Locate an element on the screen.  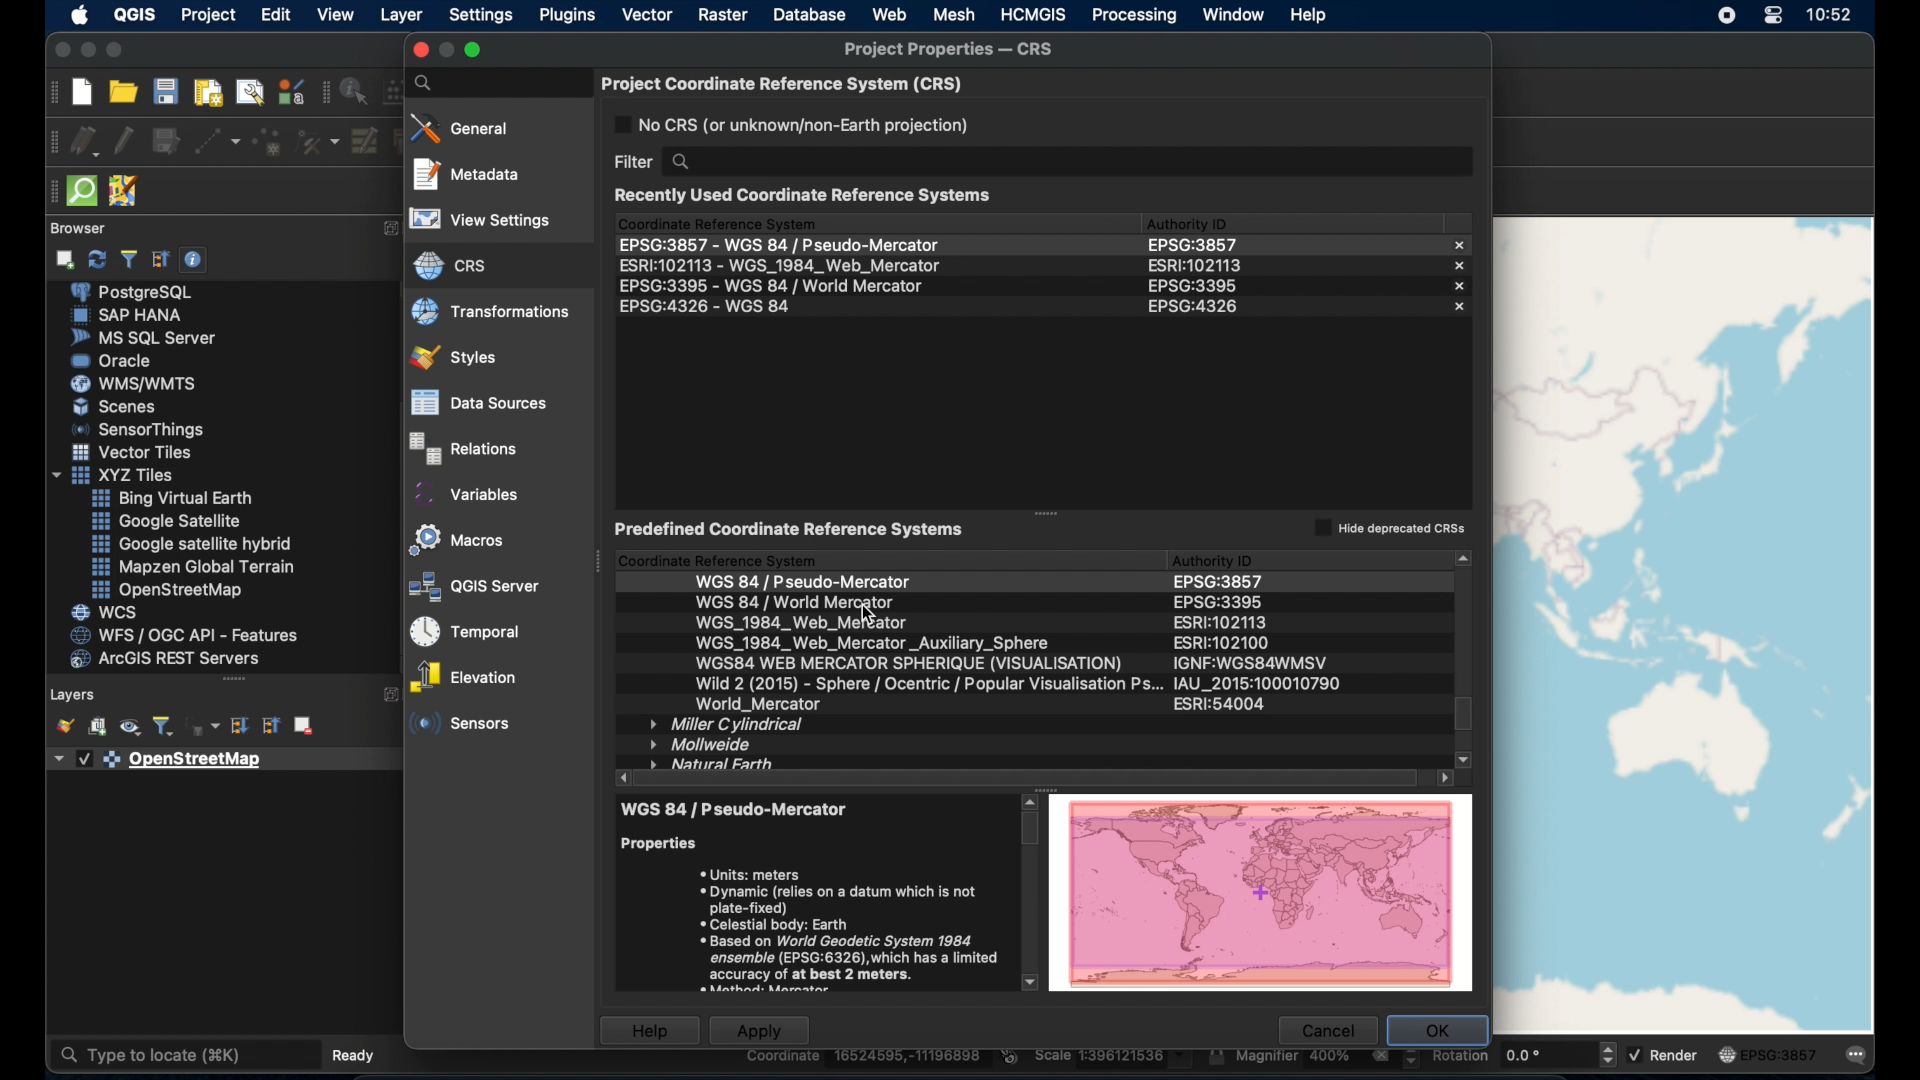
settings is located at coordinates (482, 15).